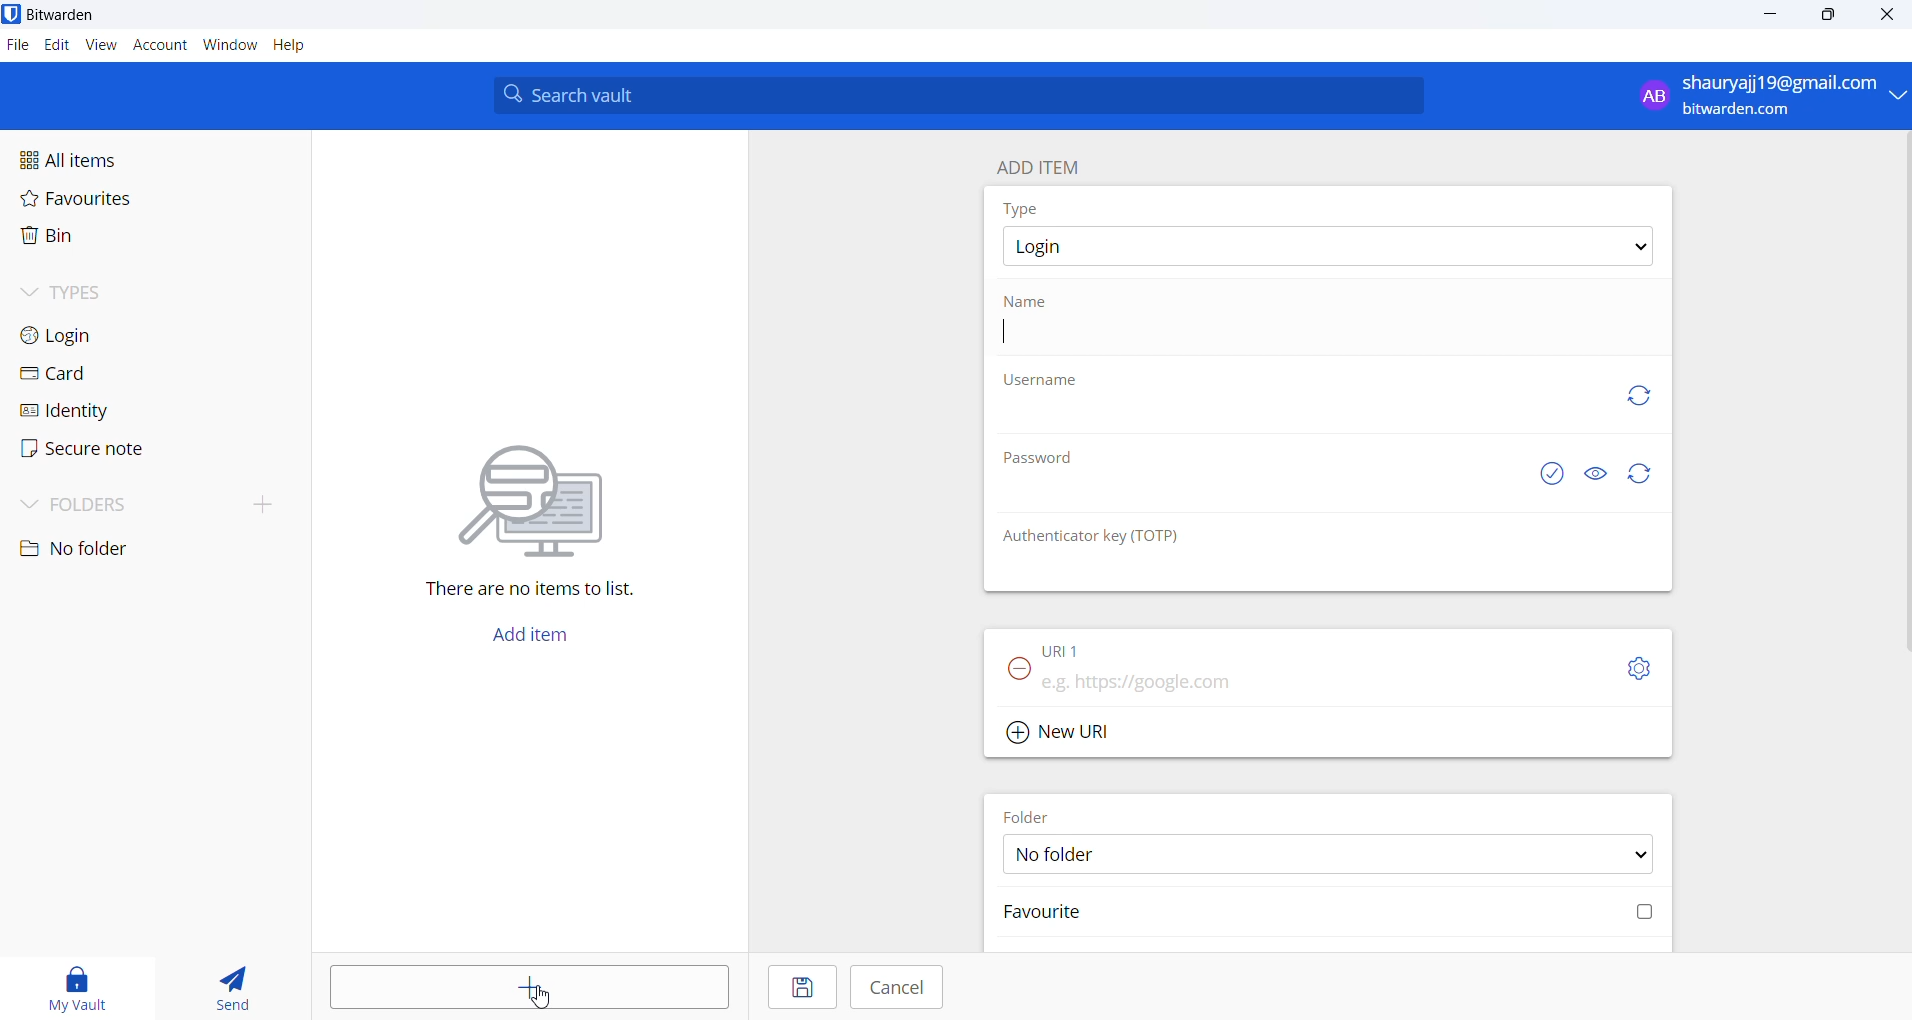 Image resolution: width=1912 pixels, height=1020 pixels. What do you see at coordinates (1552, 474) in the screenshot?
I see `check if password is exposed ` at bounding box center [1552, 474].